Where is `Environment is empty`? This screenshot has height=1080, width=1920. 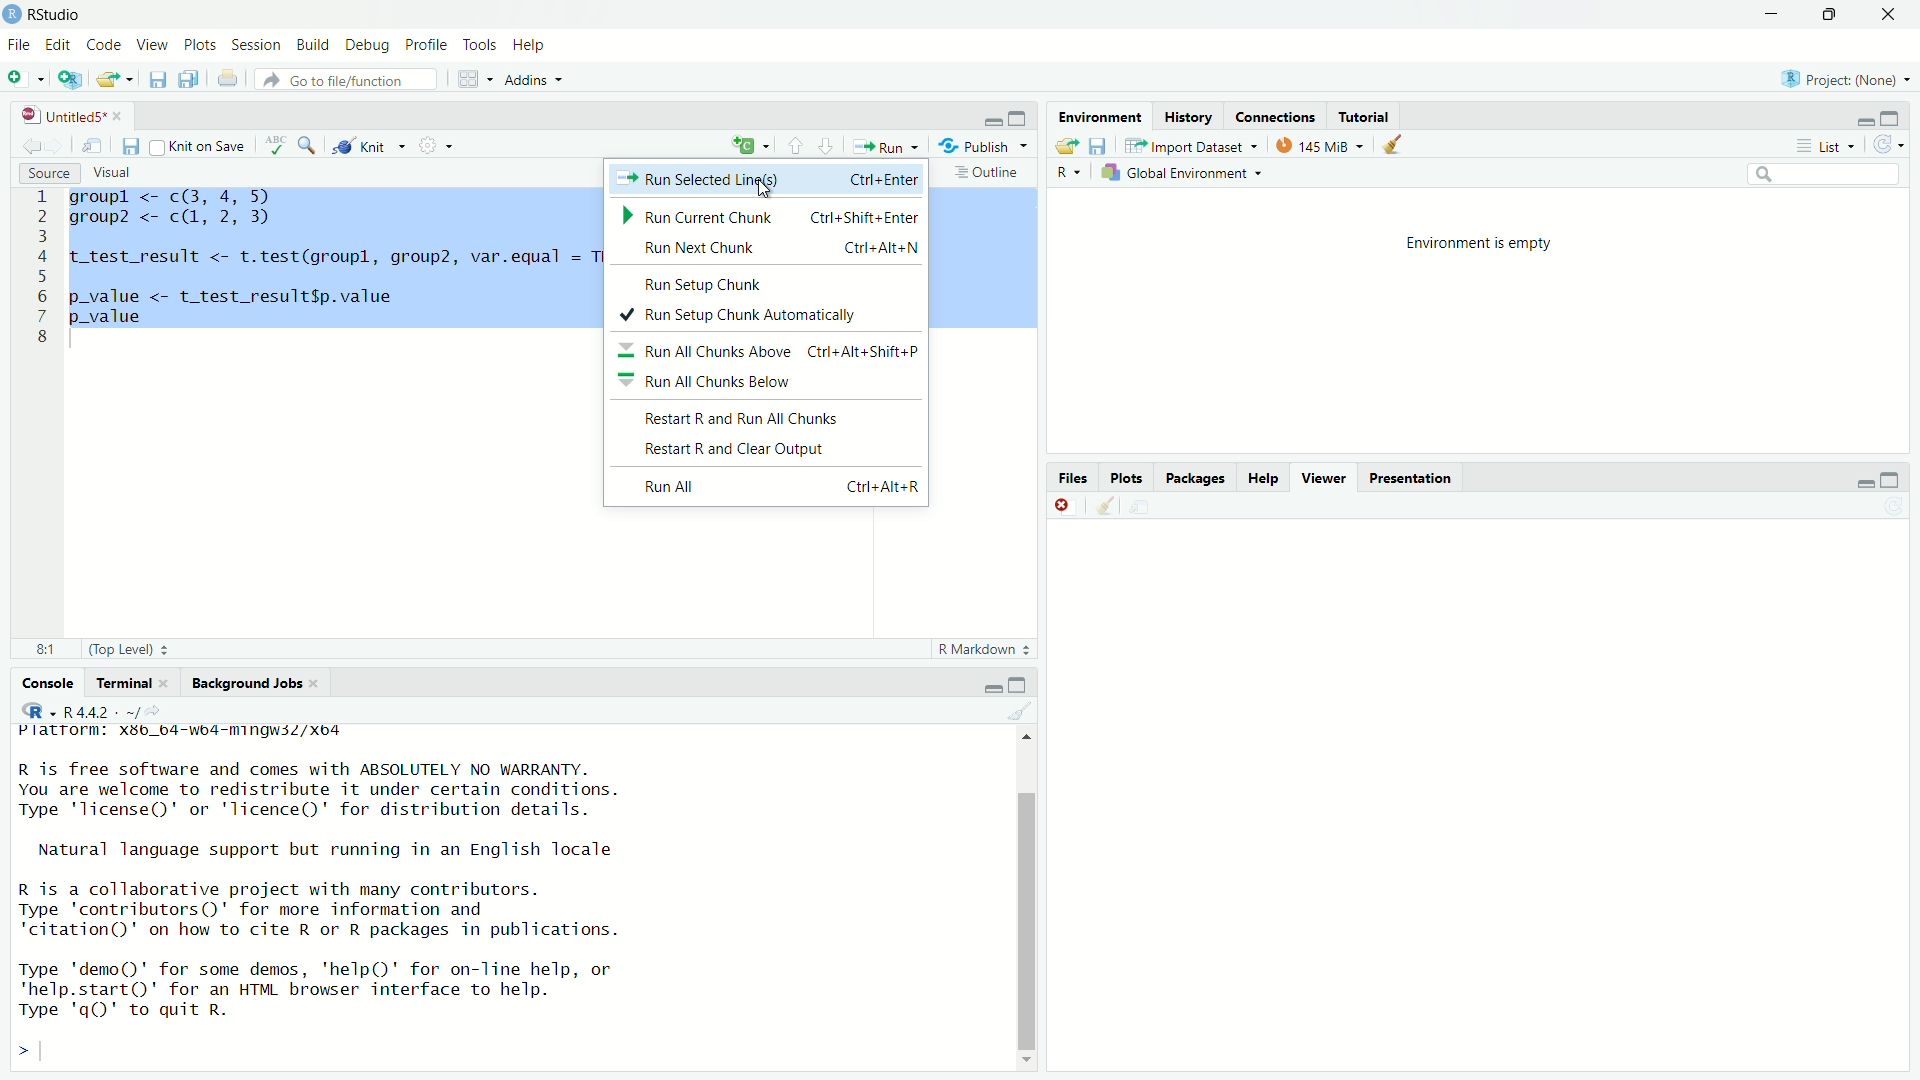 Environment is empty is located at coordinates (1478, 321).